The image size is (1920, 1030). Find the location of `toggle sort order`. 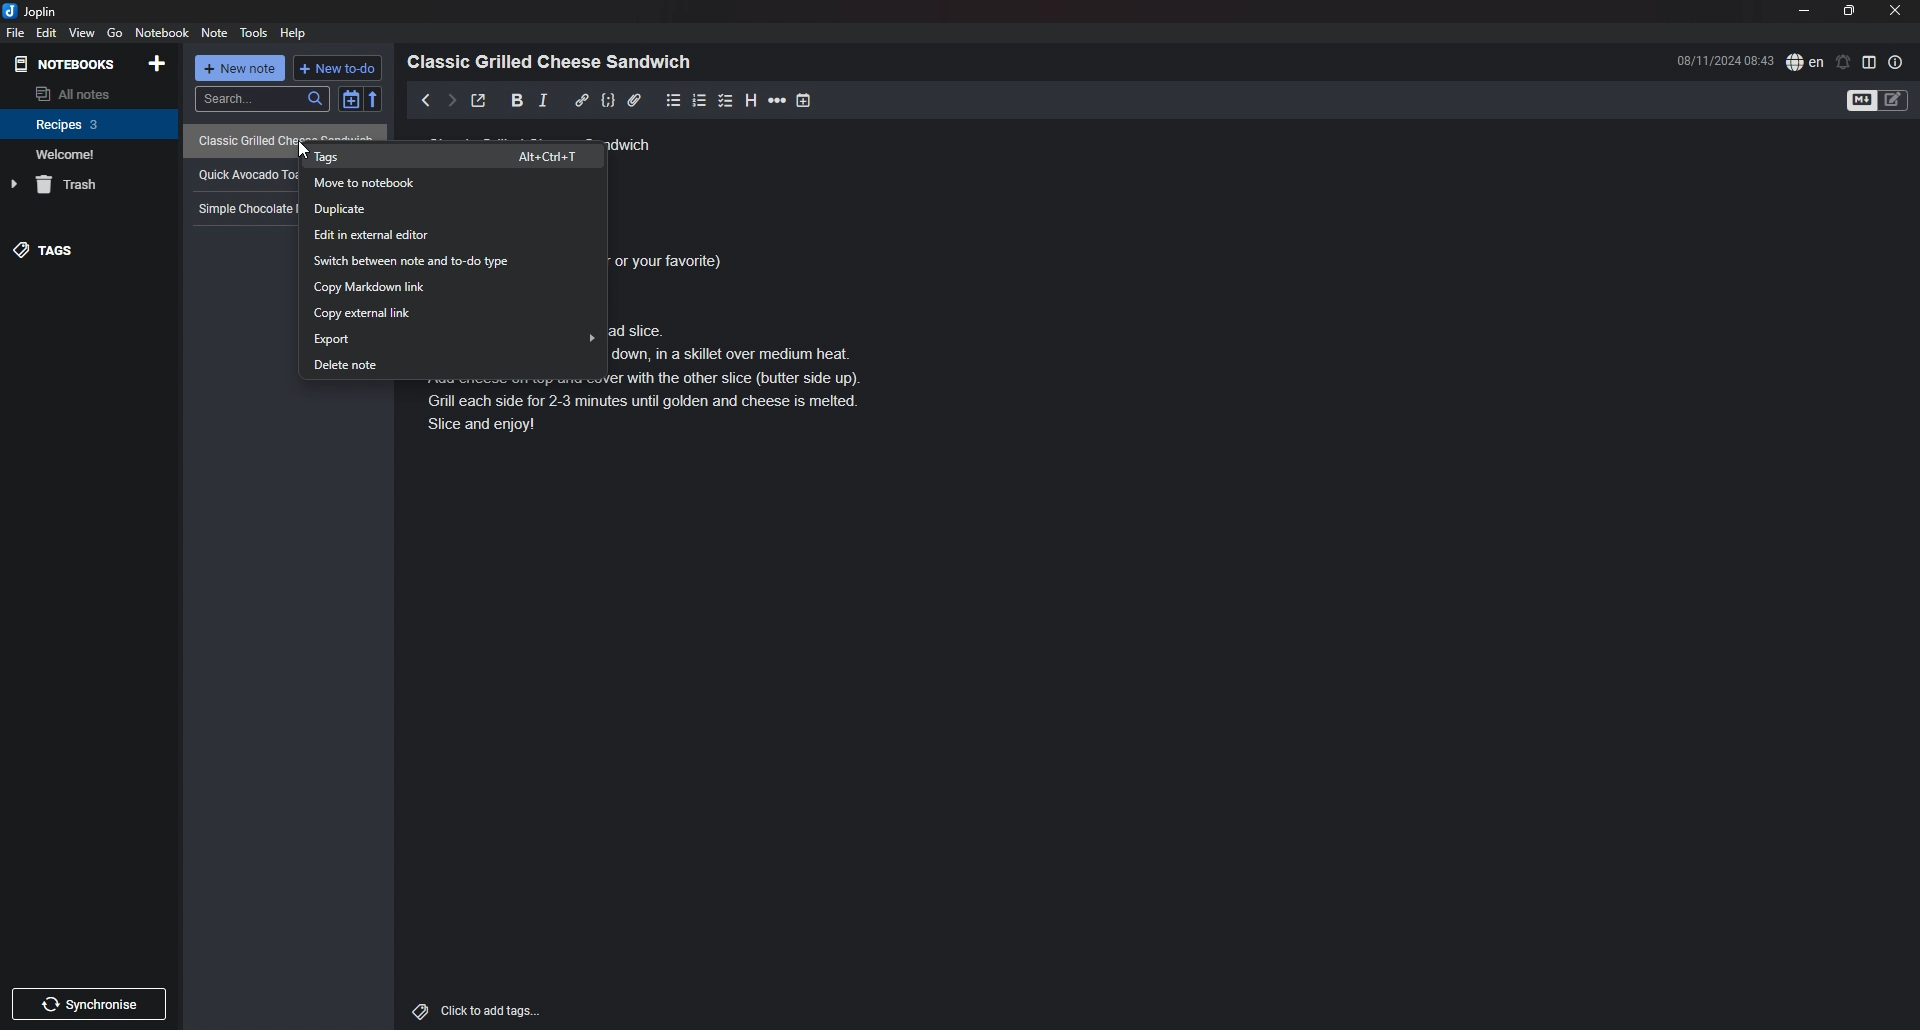

toggle sort order is located at coordinates (350, 99).